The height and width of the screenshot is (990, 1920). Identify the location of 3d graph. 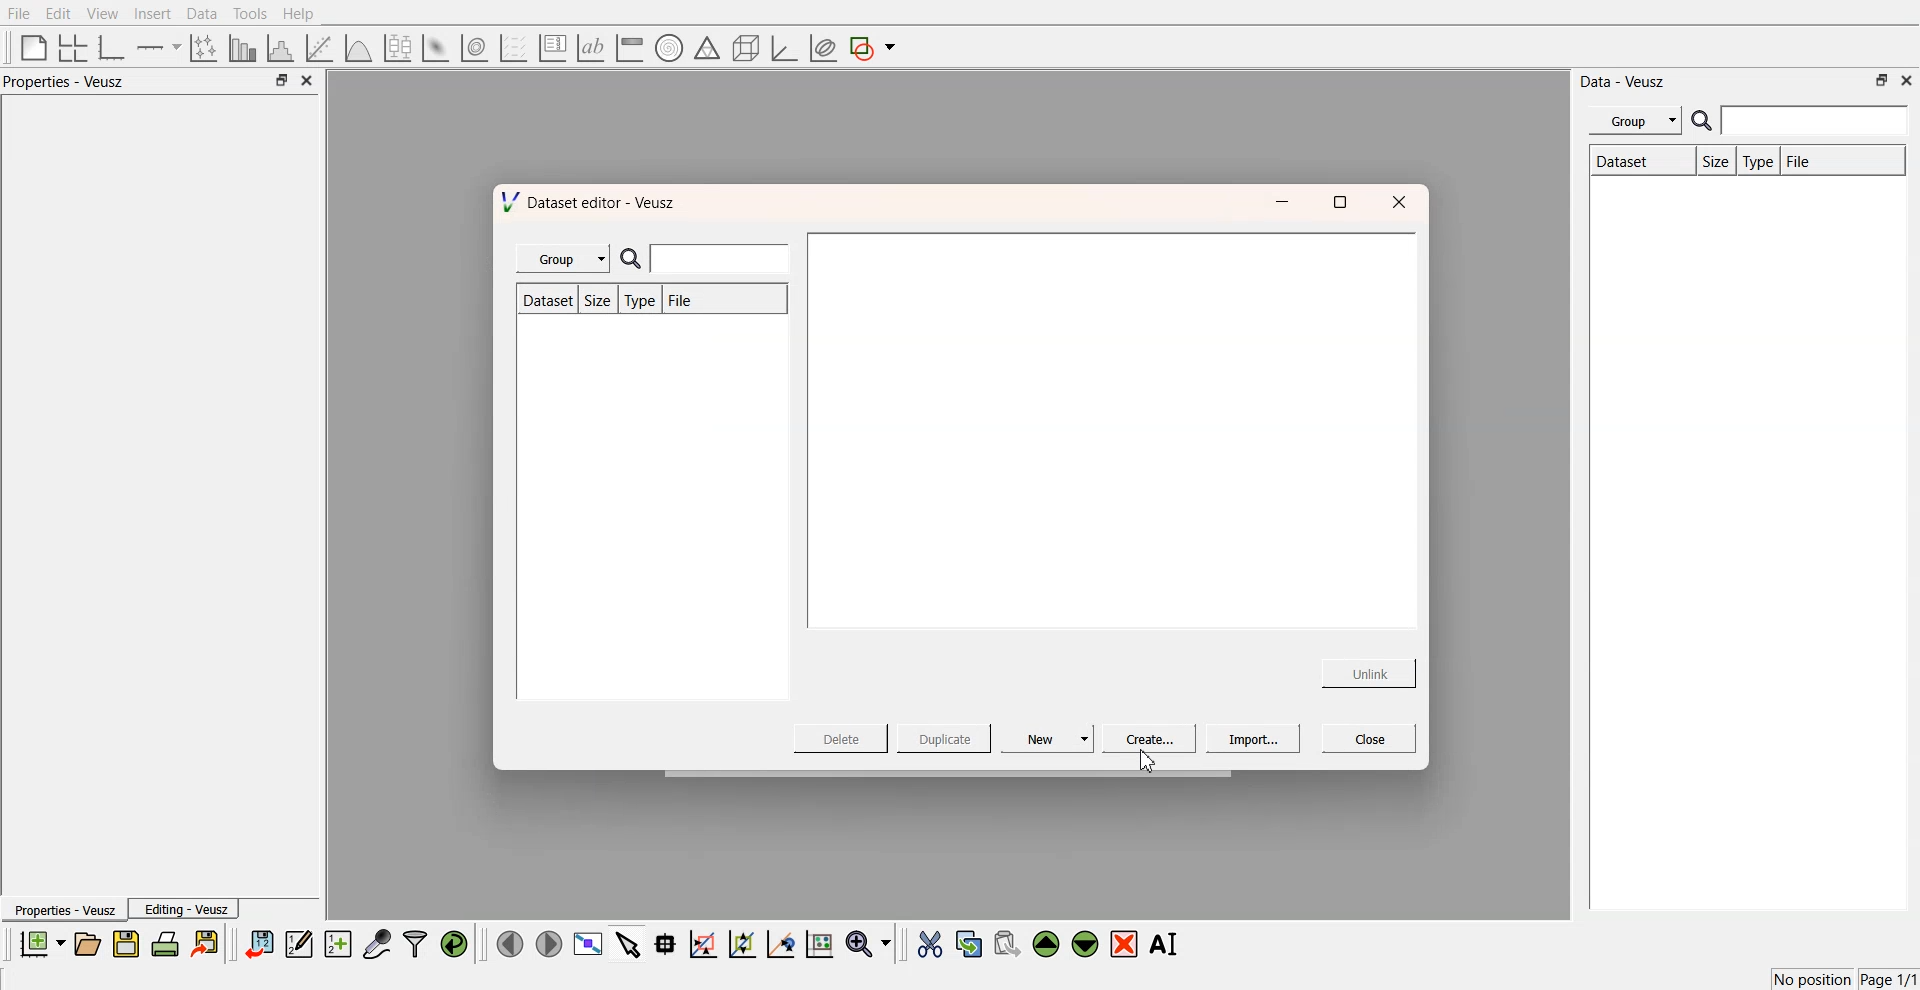
(783, 49).